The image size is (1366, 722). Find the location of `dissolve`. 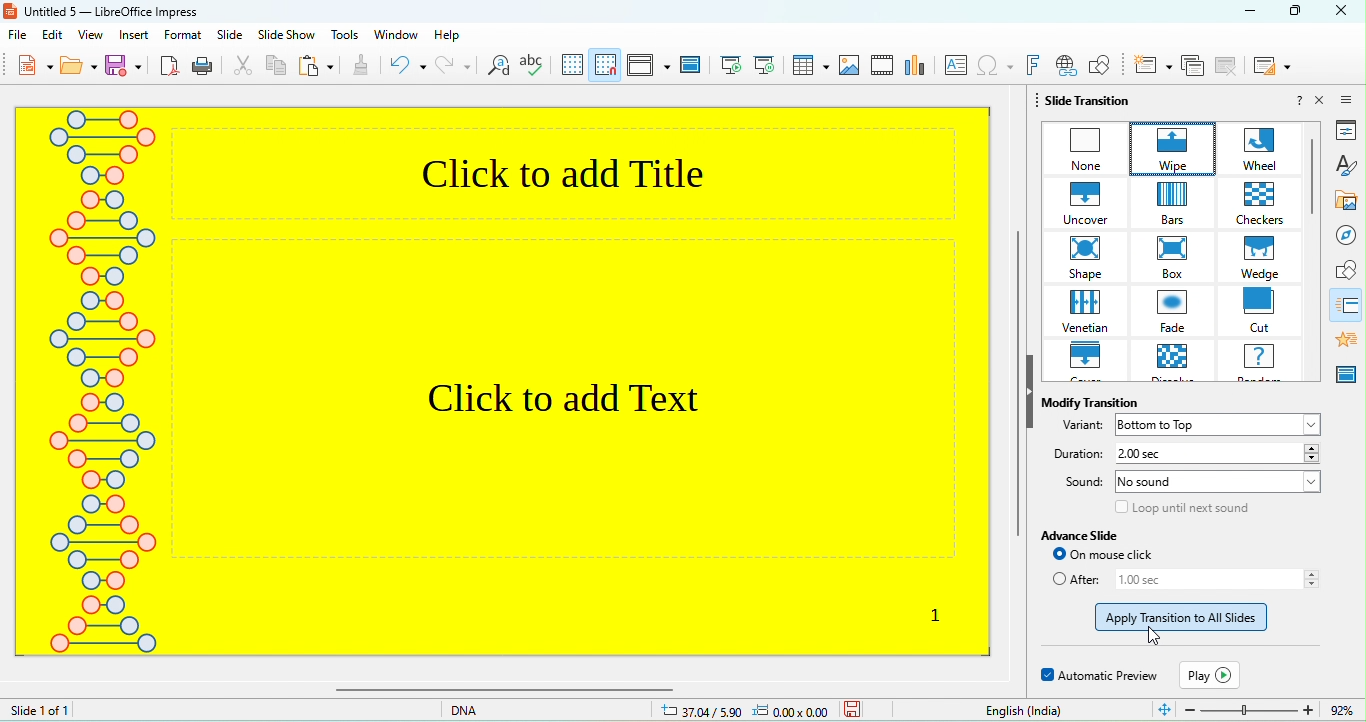

dissolve is located at coordinates (1182, 363).